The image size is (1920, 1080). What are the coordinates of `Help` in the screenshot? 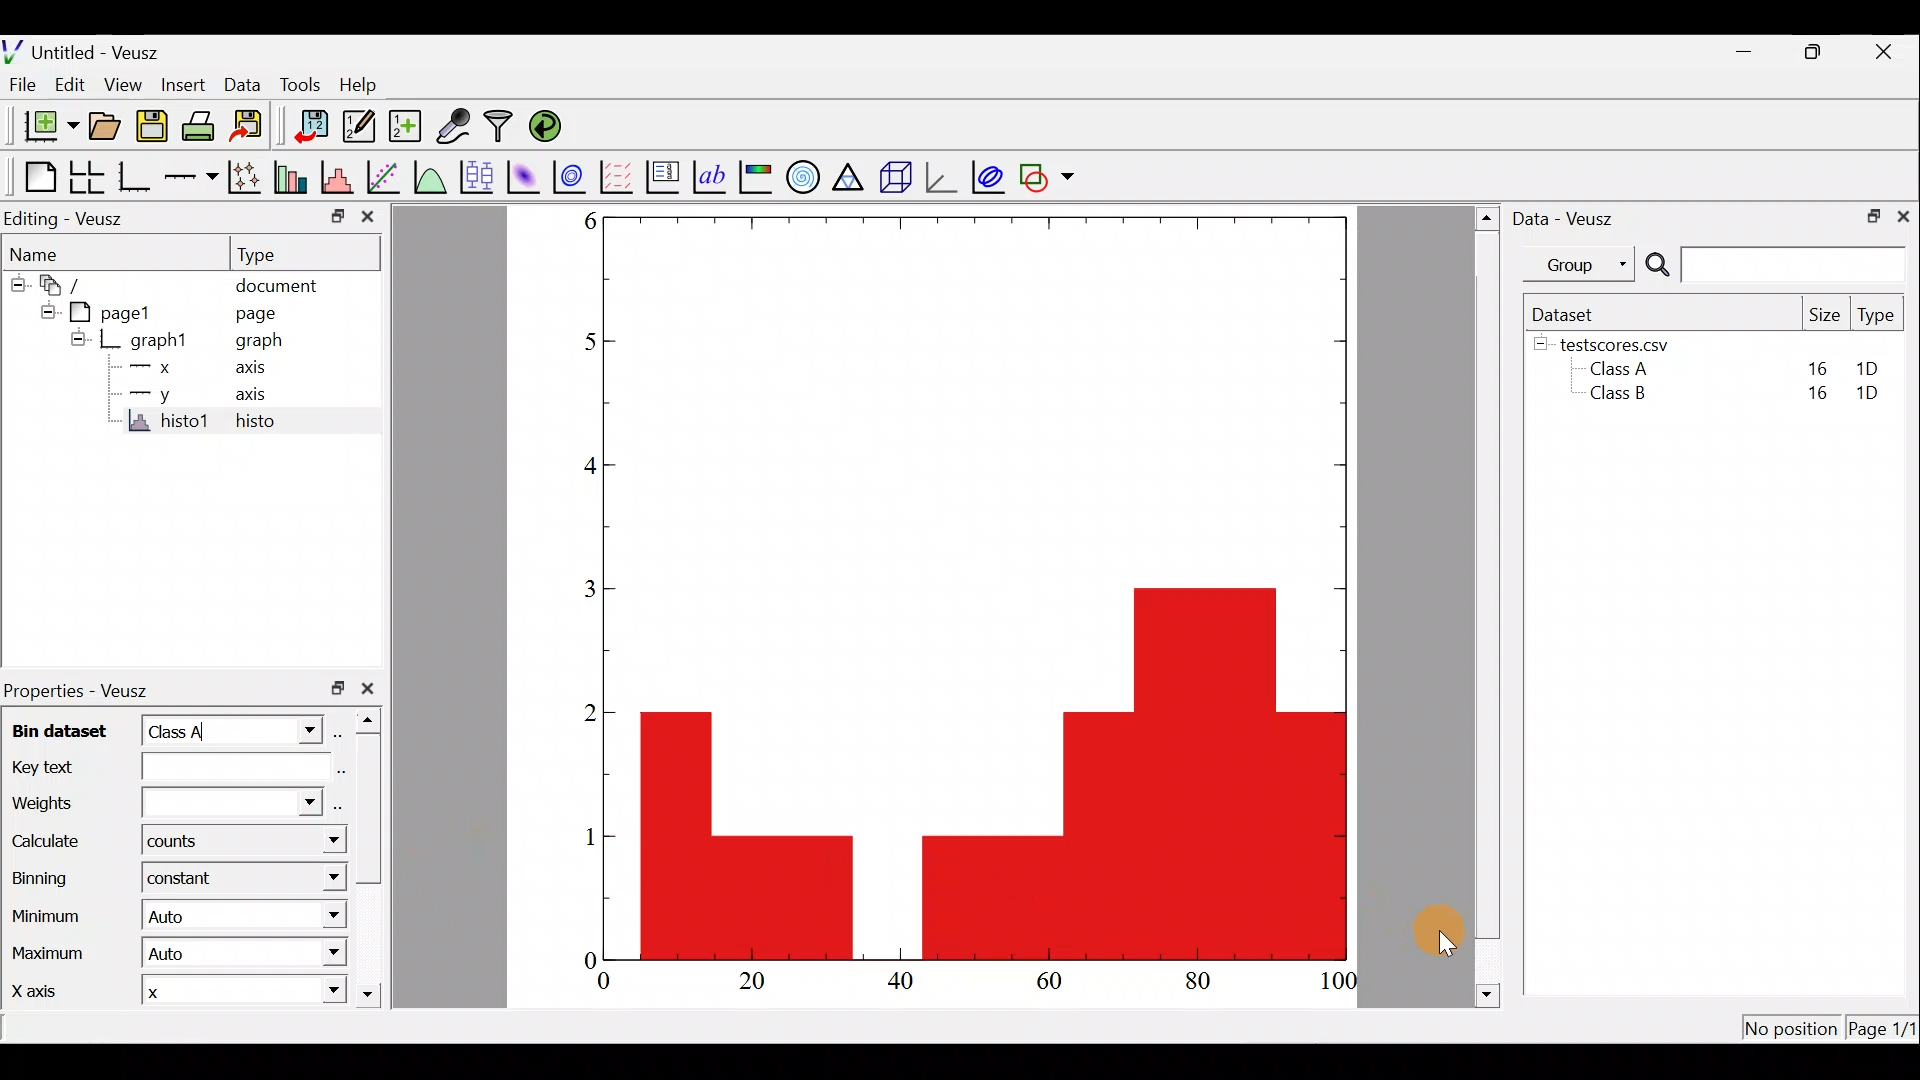 It's located at (366, 86).